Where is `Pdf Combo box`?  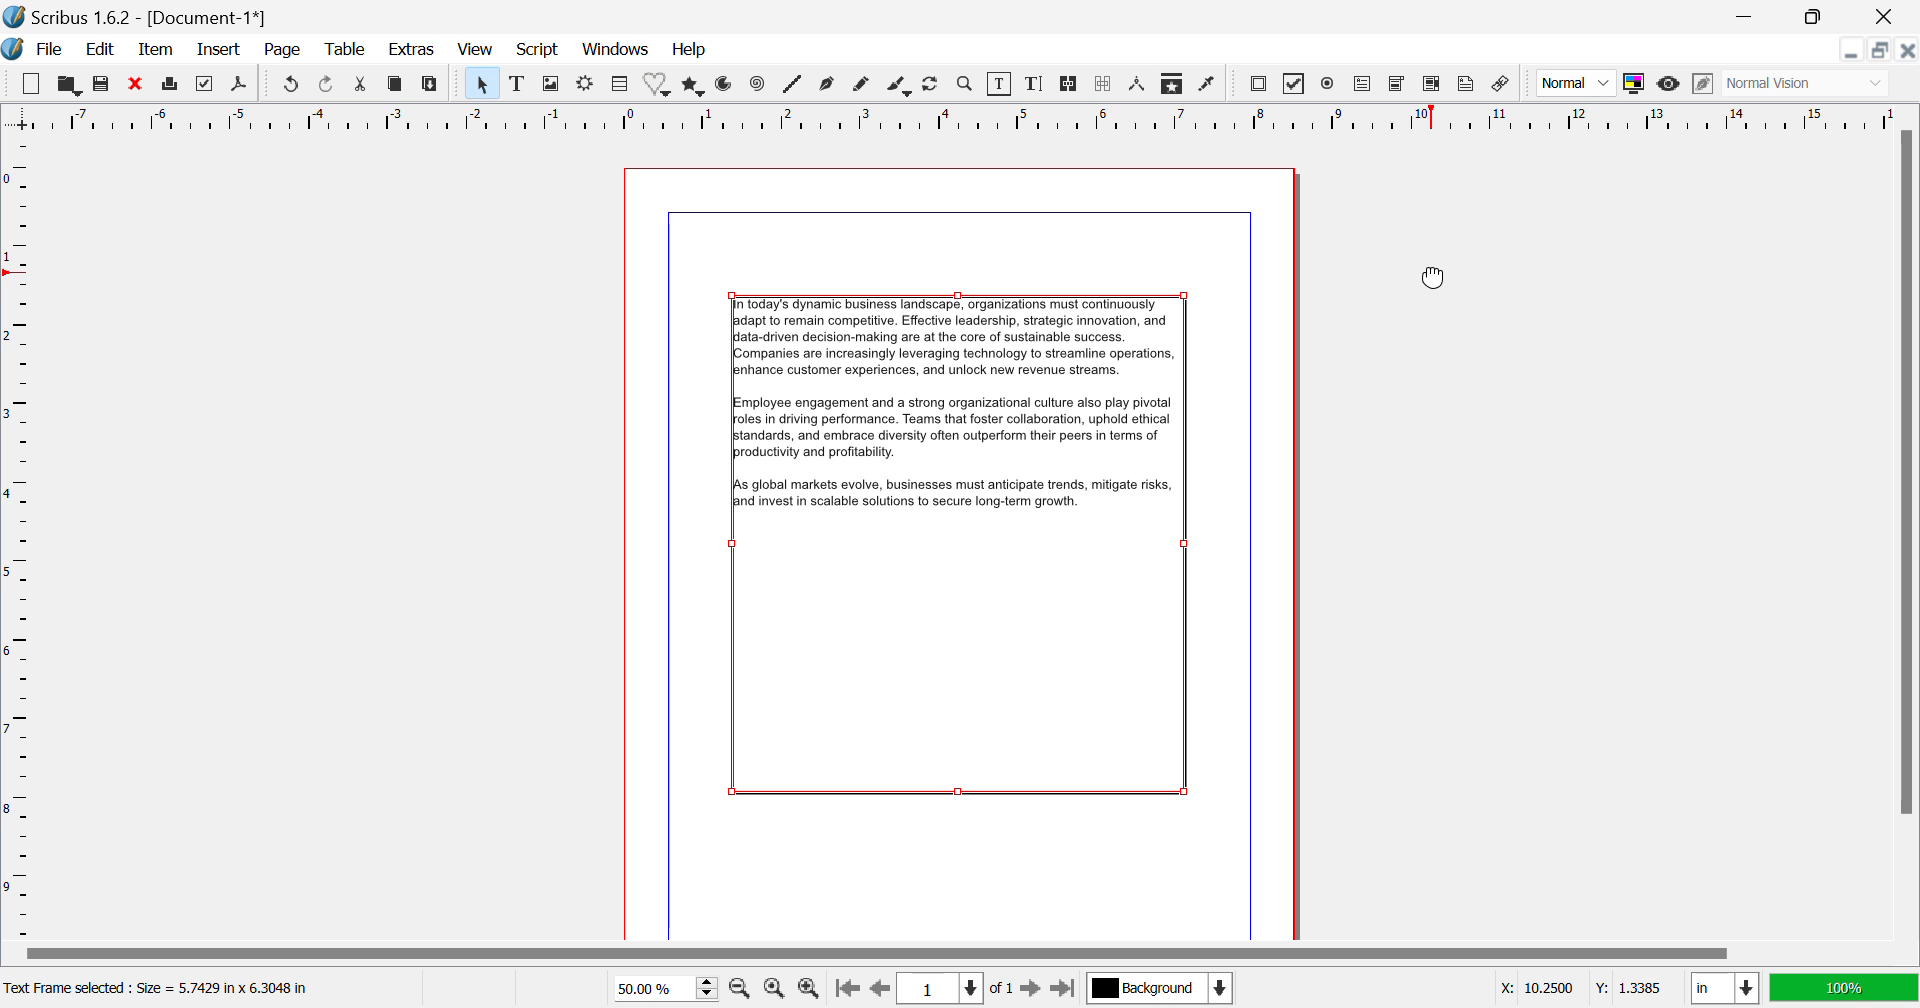 Pdf Combo box is located at coordinates (1398, 81).